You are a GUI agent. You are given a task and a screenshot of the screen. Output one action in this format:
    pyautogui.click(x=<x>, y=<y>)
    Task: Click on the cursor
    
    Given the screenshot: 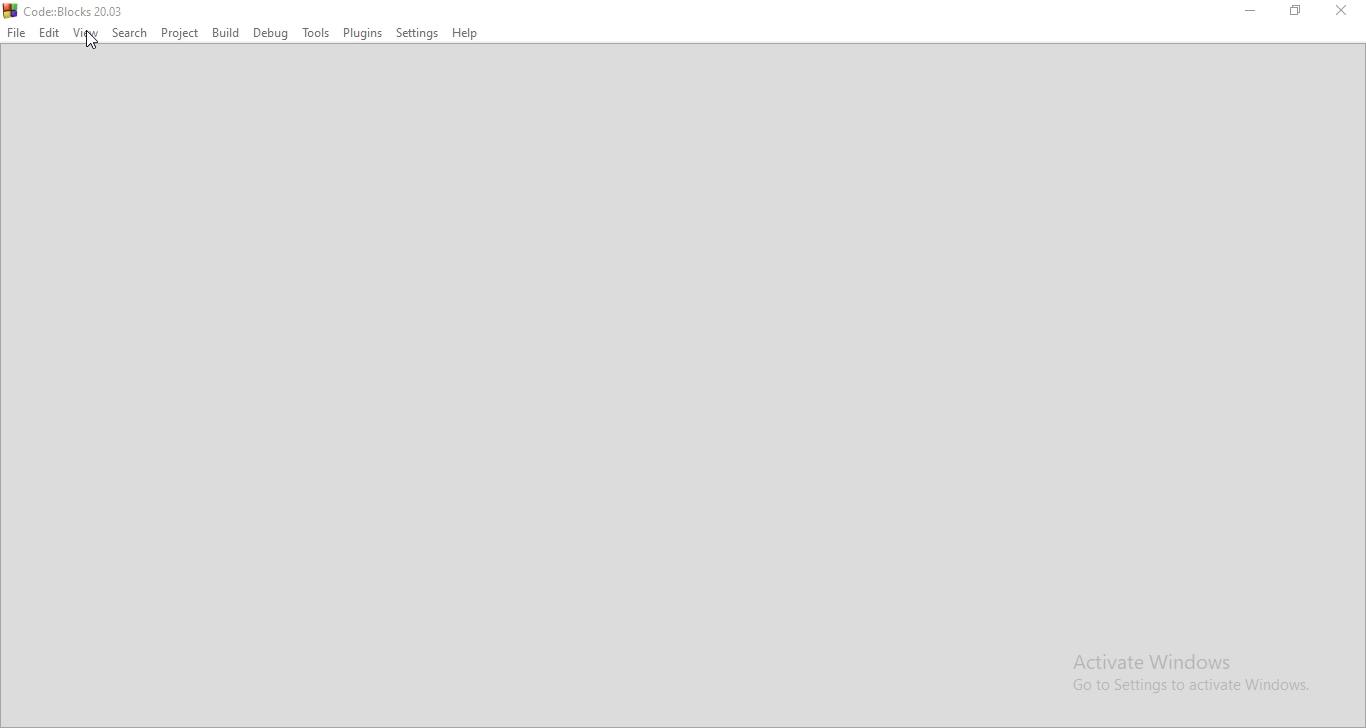 What is the action you would take?
    pyautogui.click(x=94, y=42)
    